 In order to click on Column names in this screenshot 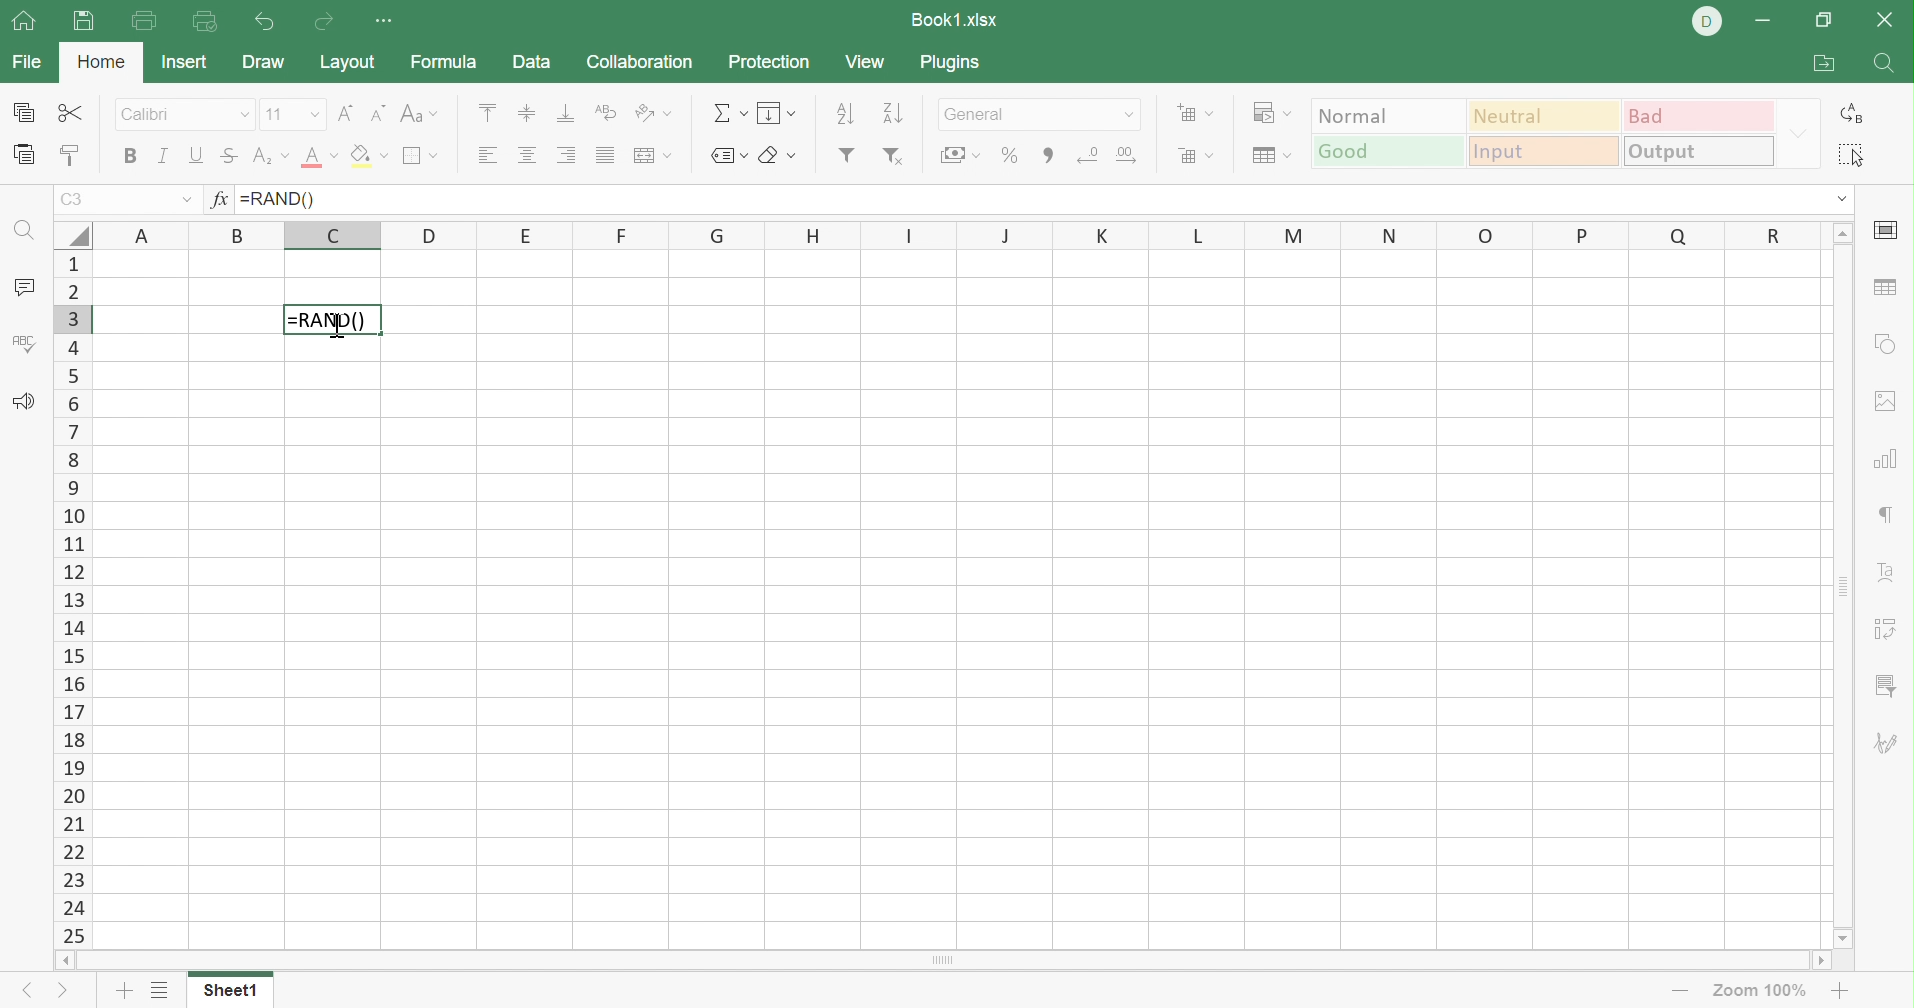, I will do `click(962, 233)`.